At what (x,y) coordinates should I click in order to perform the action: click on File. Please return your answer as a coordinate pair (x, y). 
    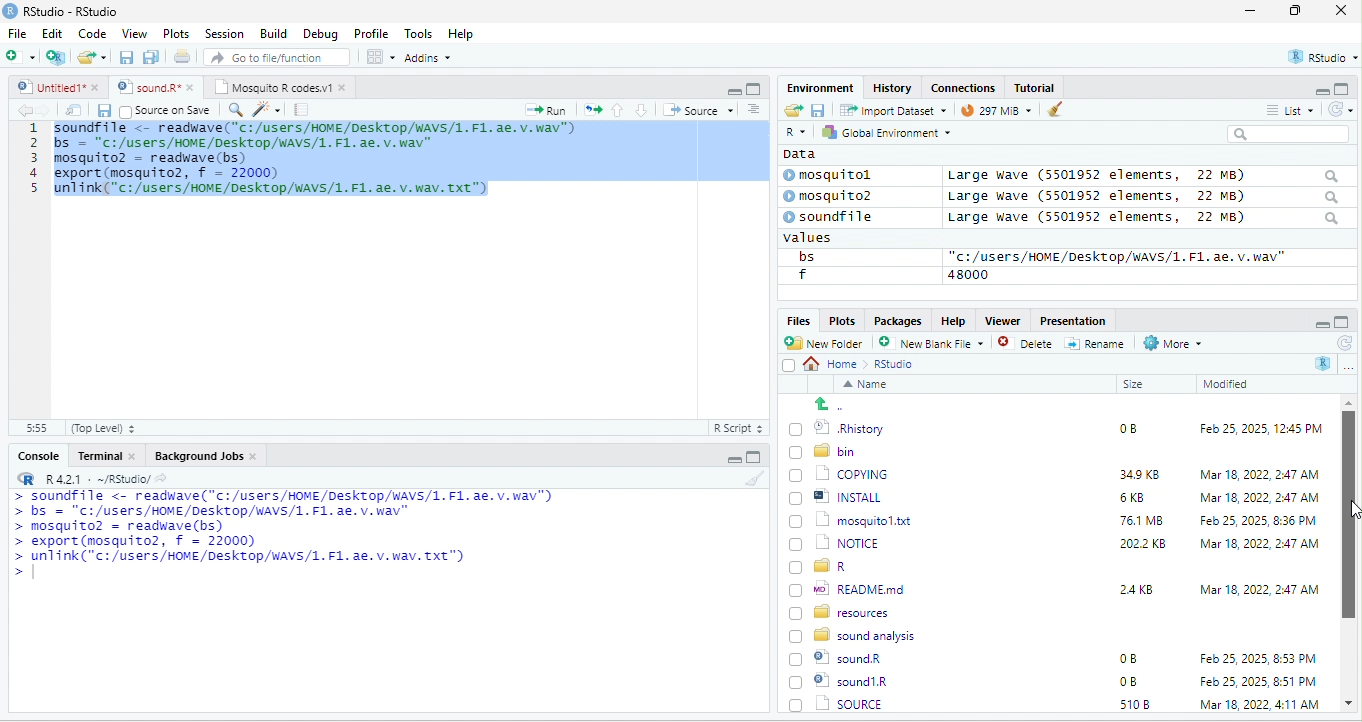
    Looking at the image, I should click on (17, 33).